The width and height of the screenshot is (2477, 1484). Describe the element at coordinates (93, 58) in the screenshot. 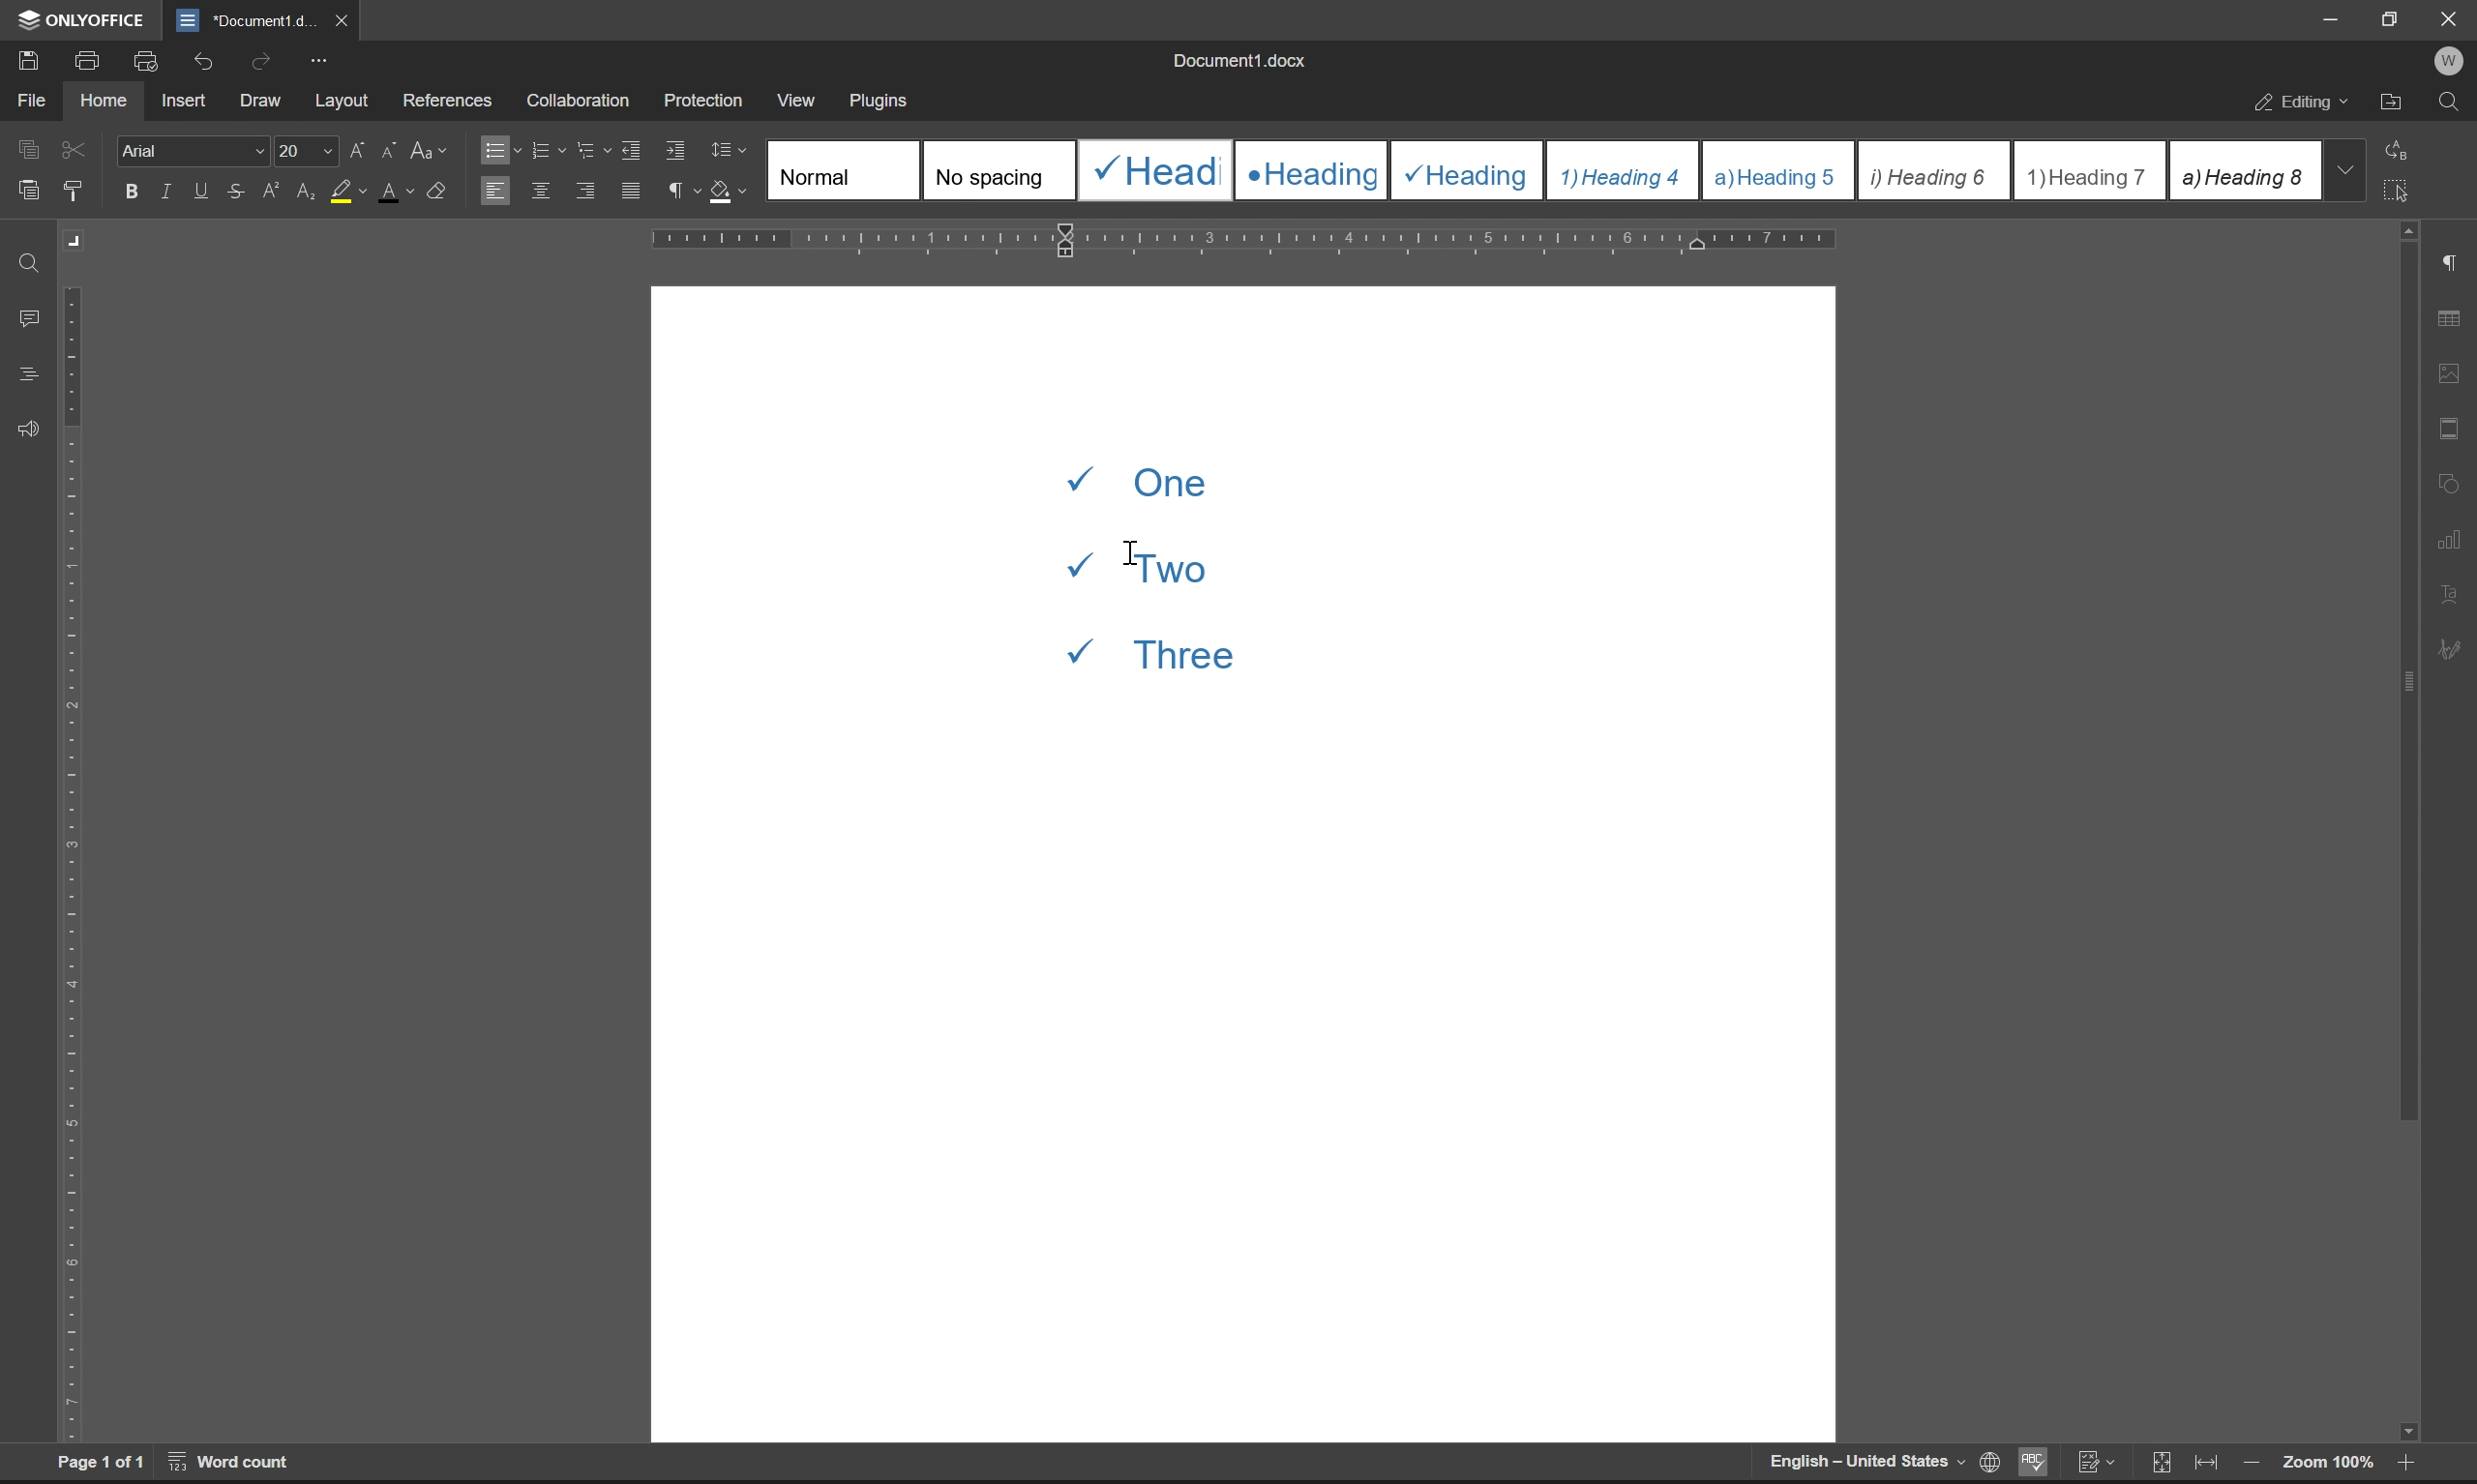

I see `print` at that location.